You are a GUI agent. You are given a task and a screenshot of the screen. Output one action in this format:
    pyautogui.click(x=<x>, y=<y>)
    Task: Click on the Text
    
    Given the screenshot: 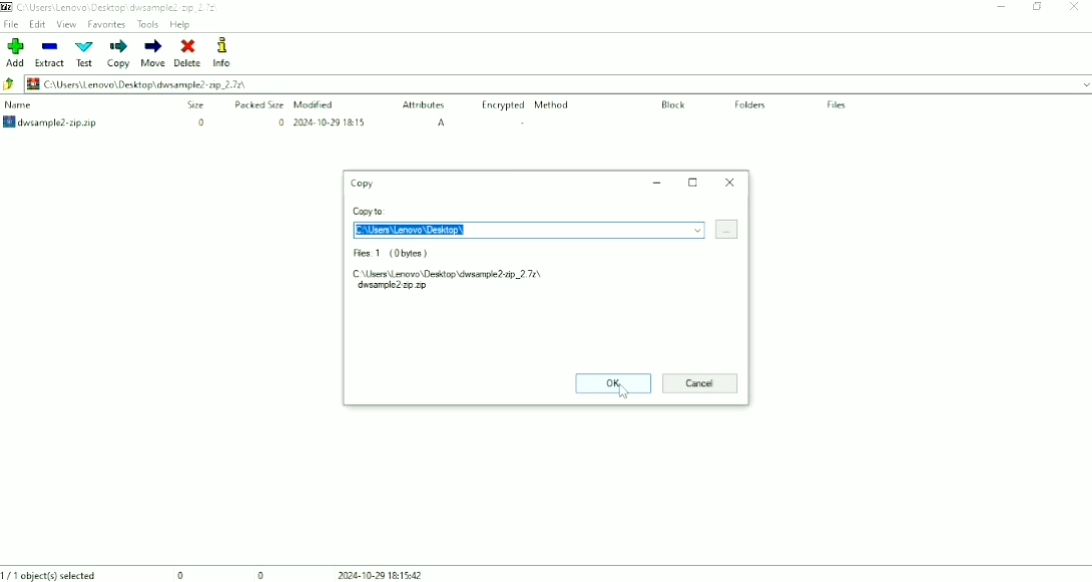 What is the action you would take?
    pyautogui.click(x=85, y=54)
    